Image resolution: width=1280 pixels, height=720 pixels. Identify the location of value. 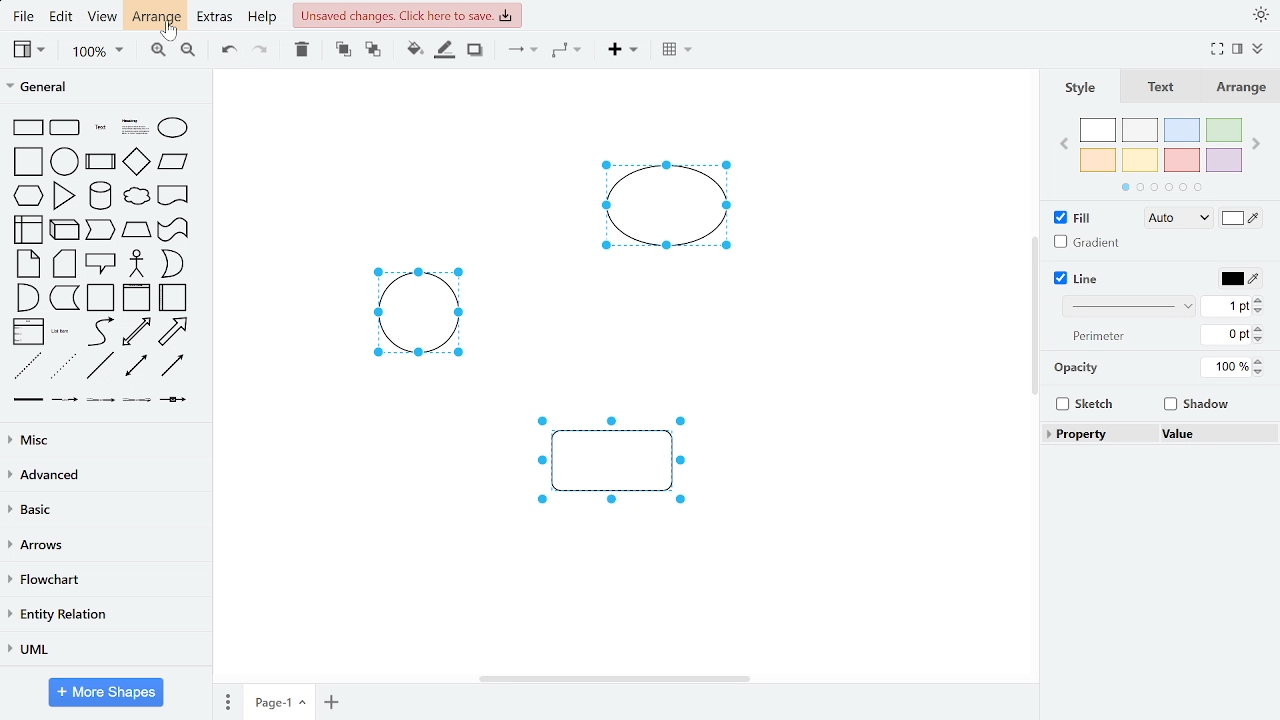
(1214, 433).